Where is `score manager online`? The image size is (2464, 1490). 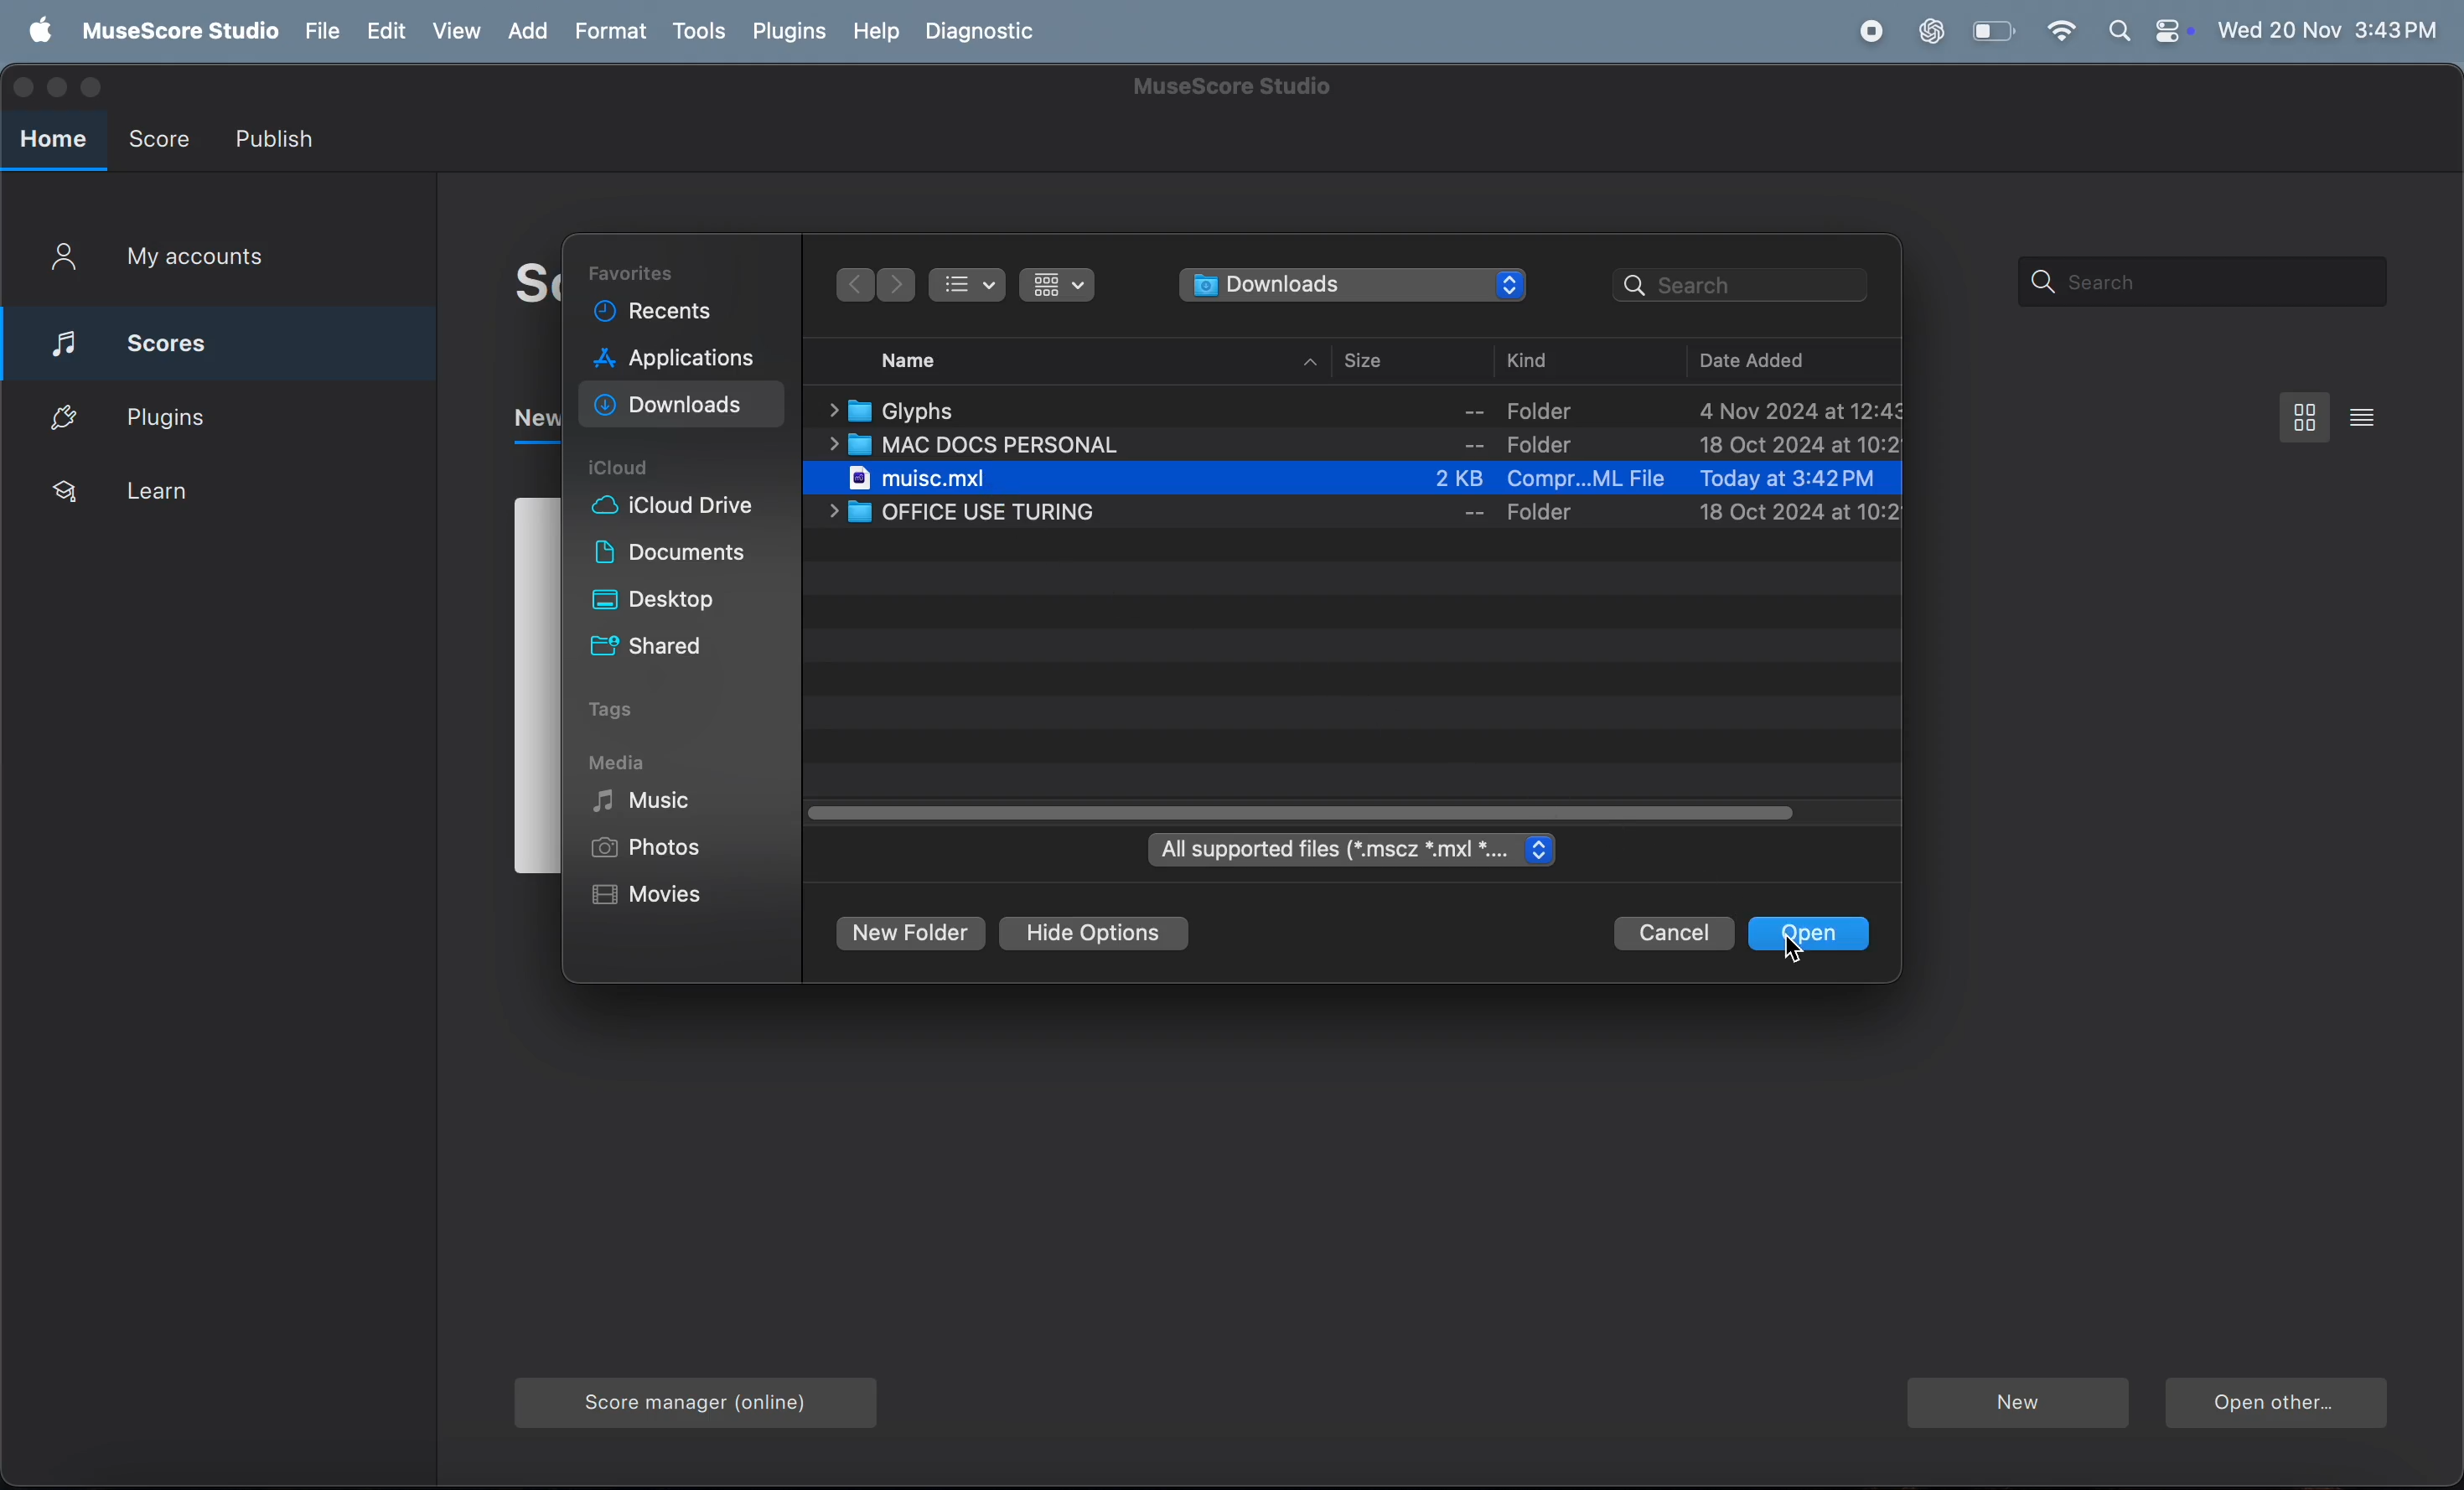
score manager online is located at coordinates (683, 1403).